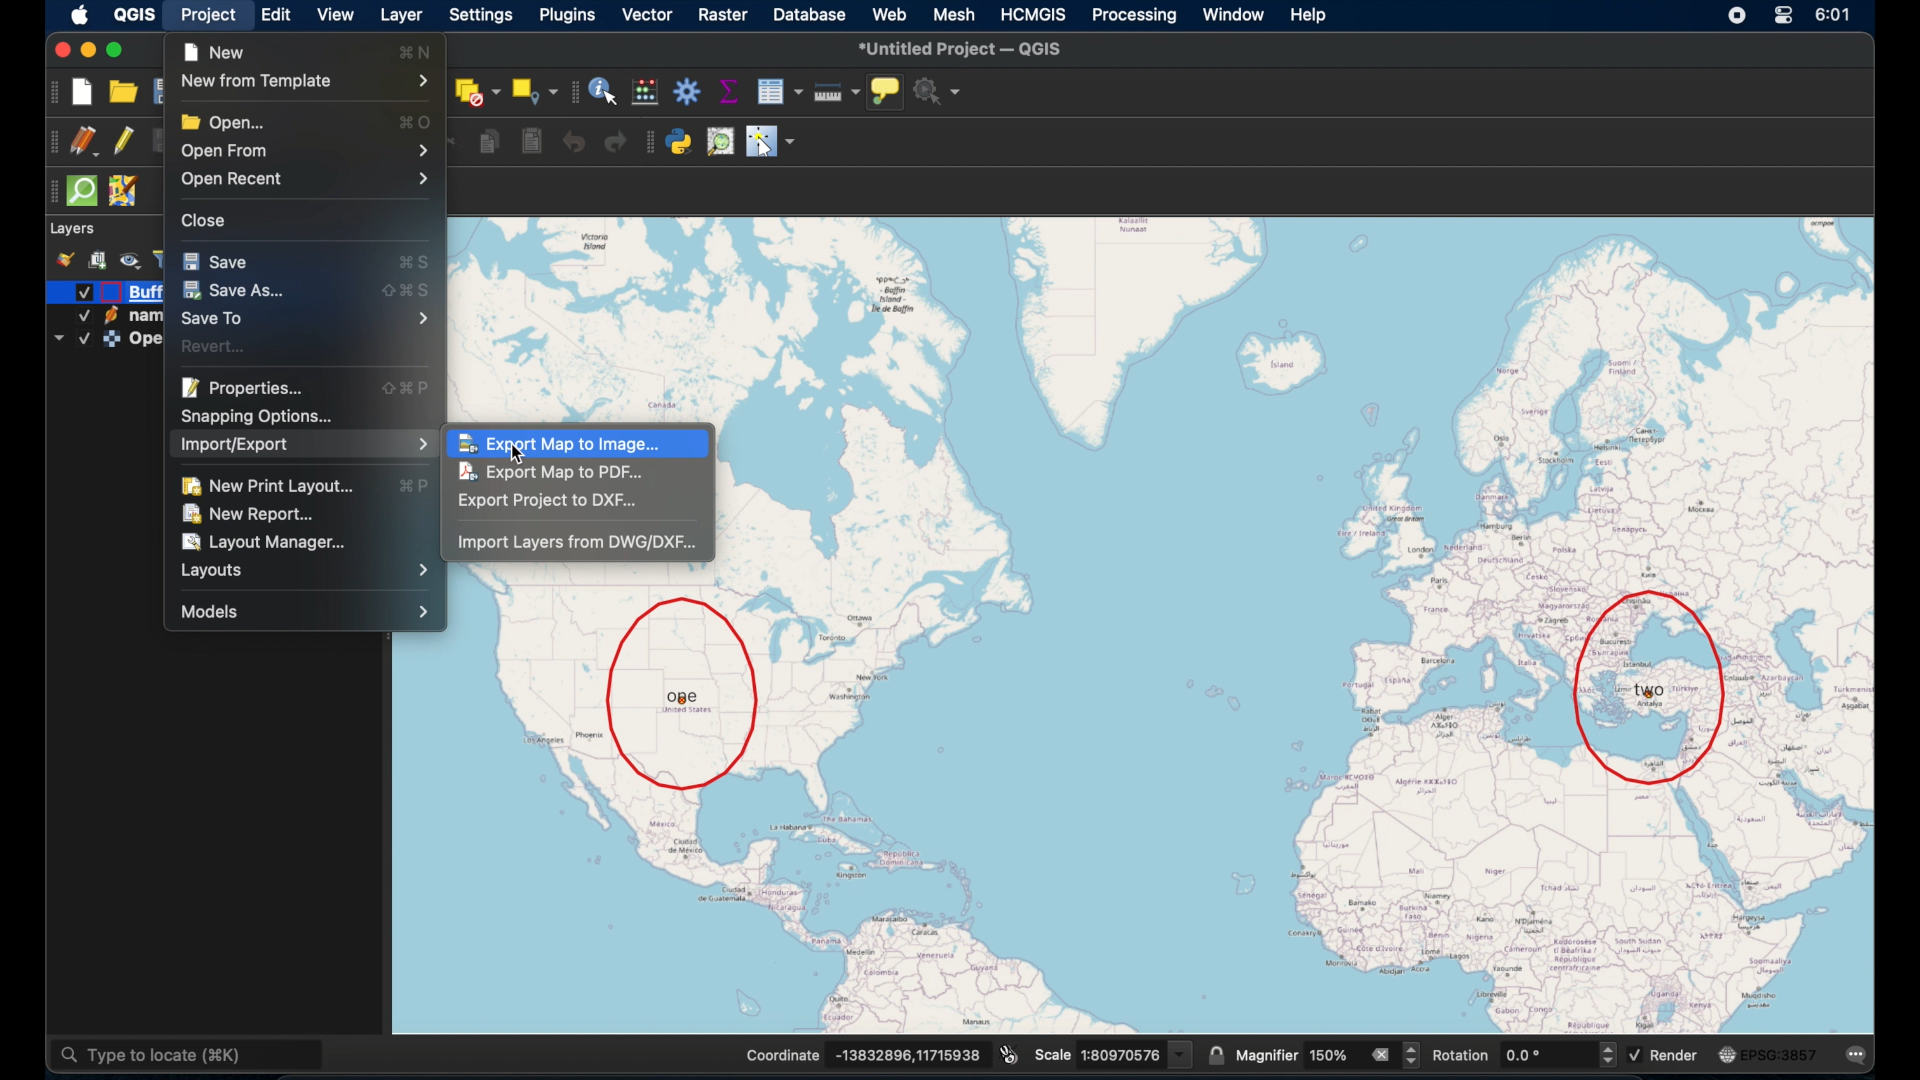 Image resolution: width=1920 pixels, height=1080 pixels. What do you see at coordinates (956, 13) in the screenshot?
I see `mesh` at bounding box center [956, 13].